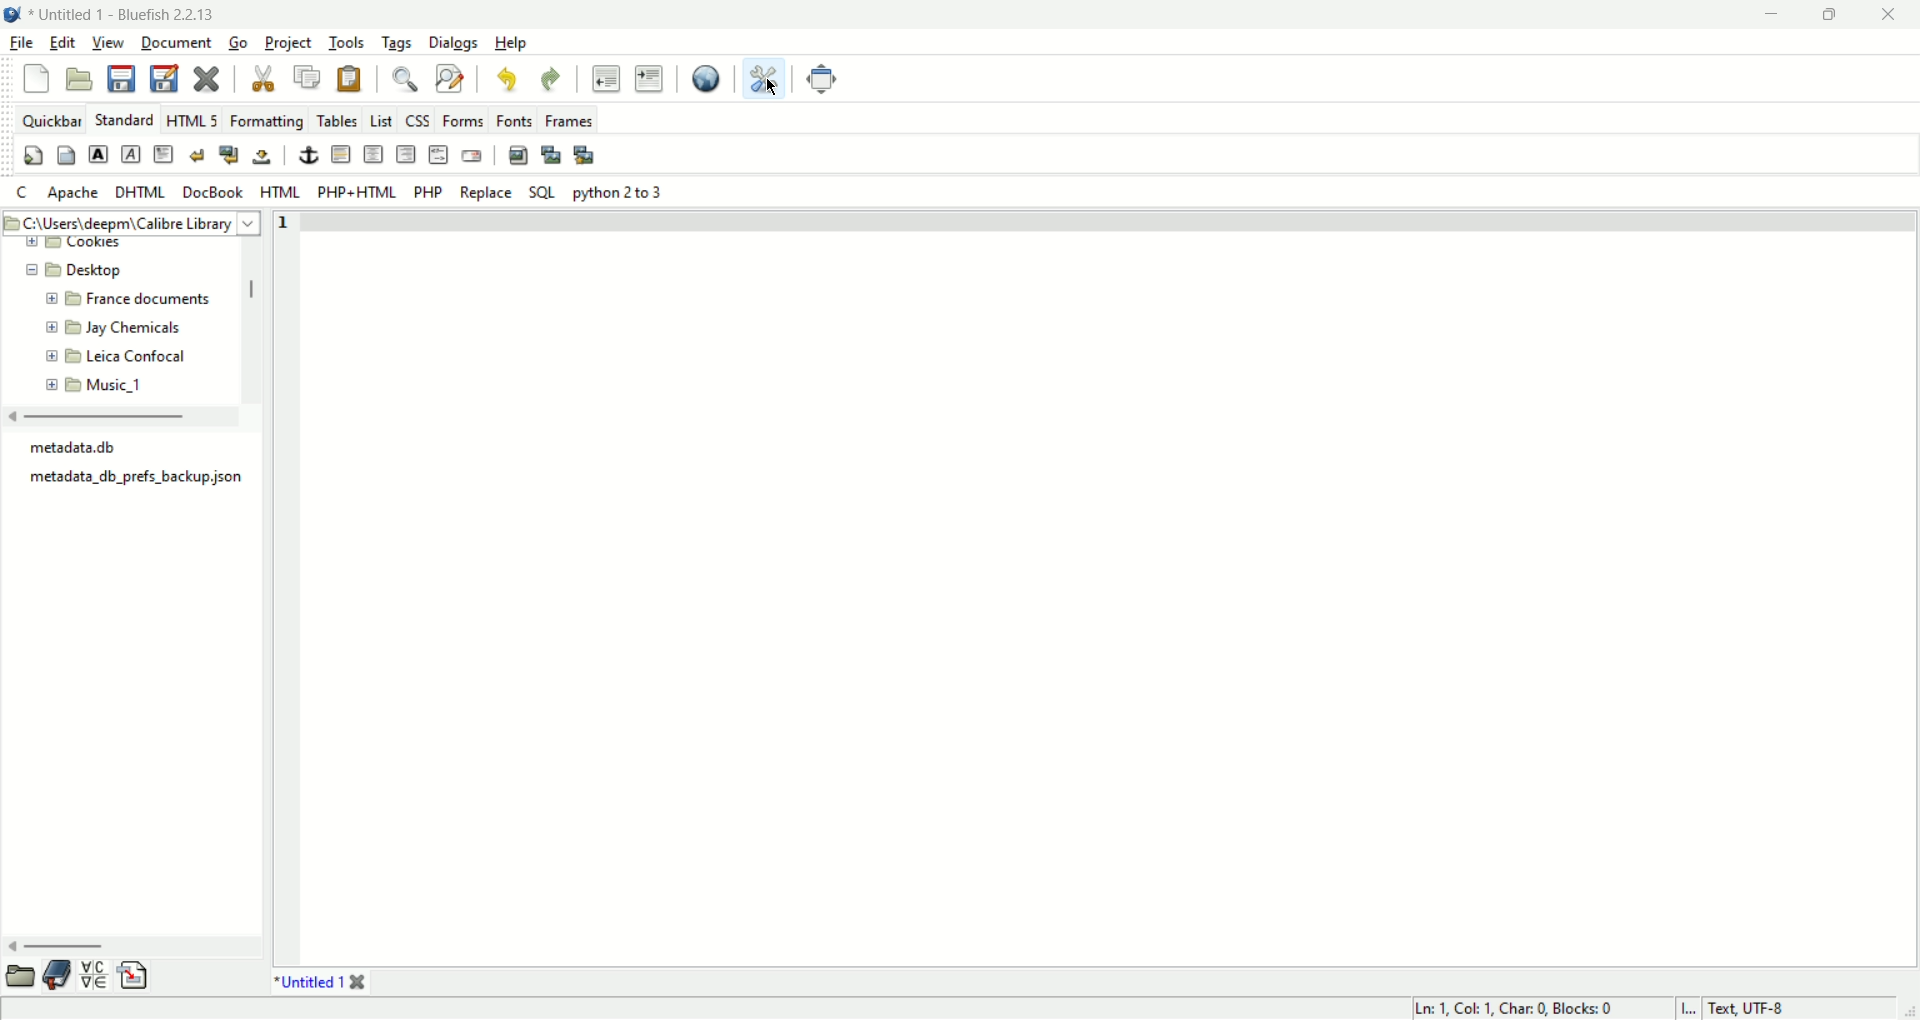  Describe the element at coordinates (20, 976) in the screenshot. I see `file browser` at that location.